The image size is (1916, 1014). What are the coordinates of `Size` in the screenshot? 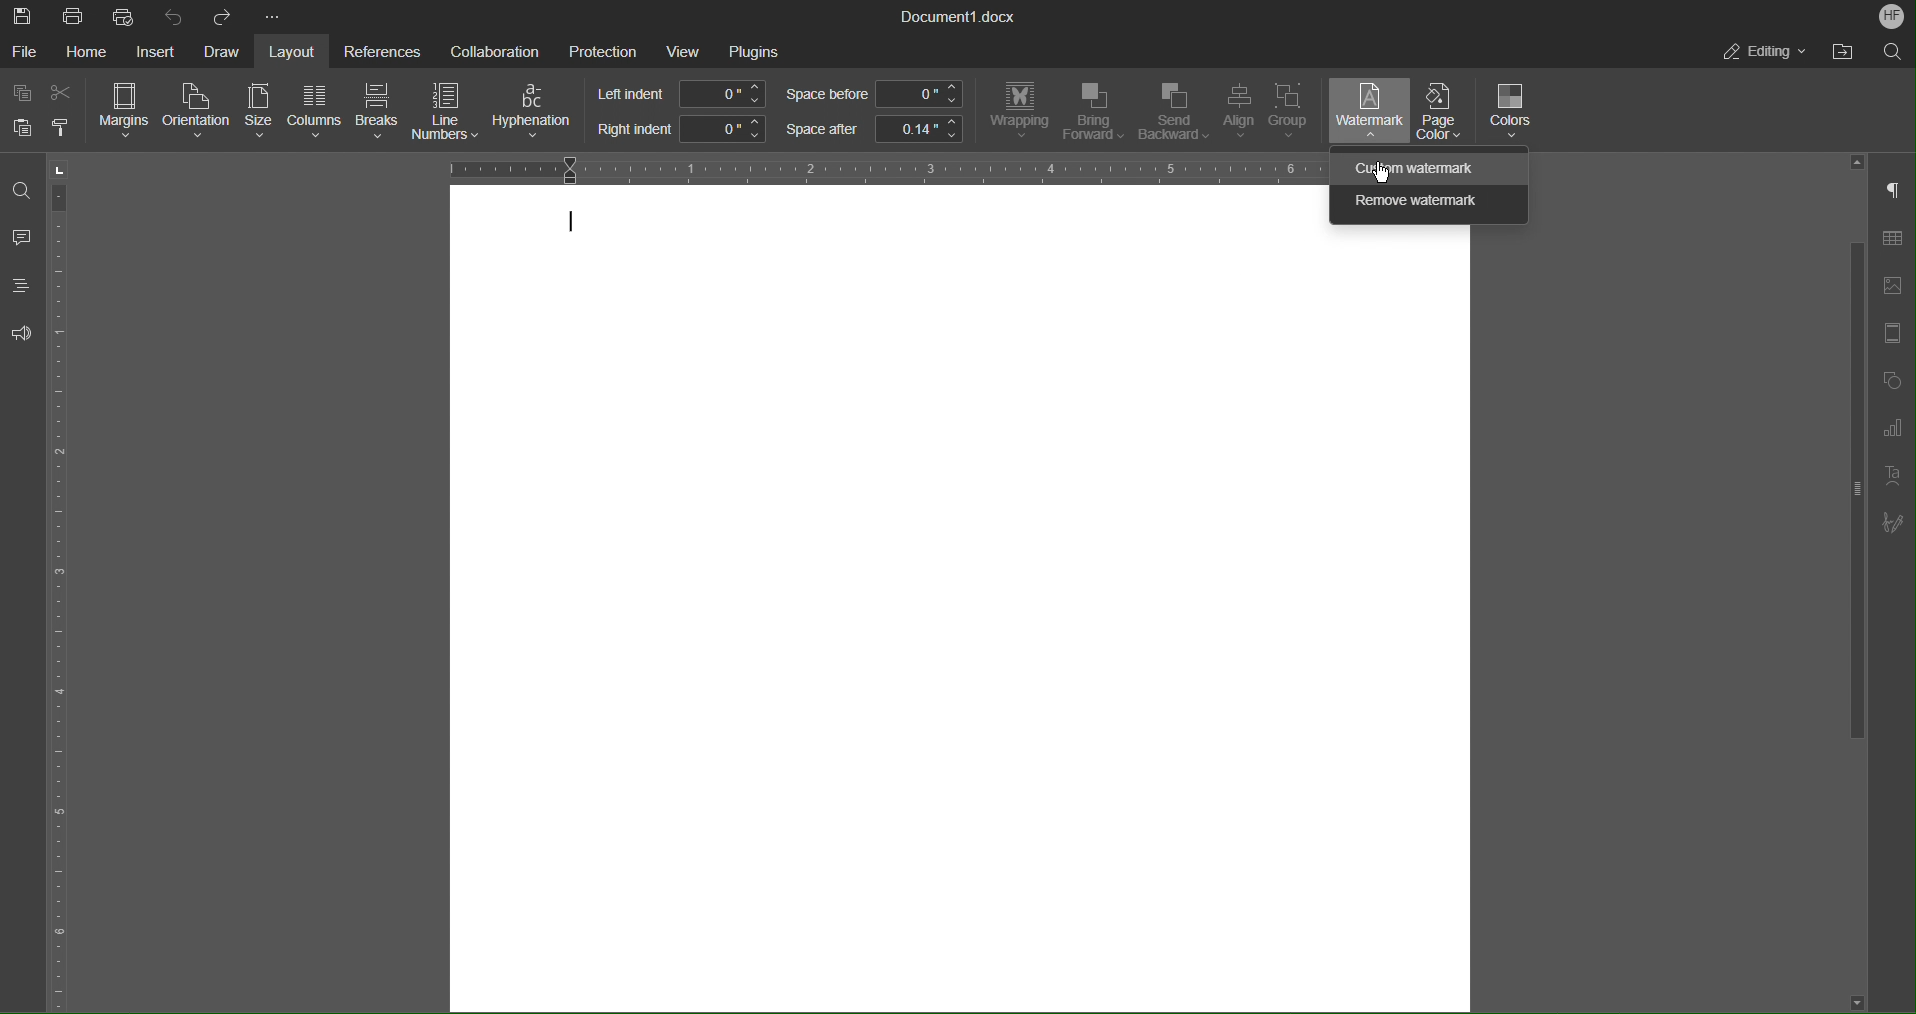 It's located at (256, 112).